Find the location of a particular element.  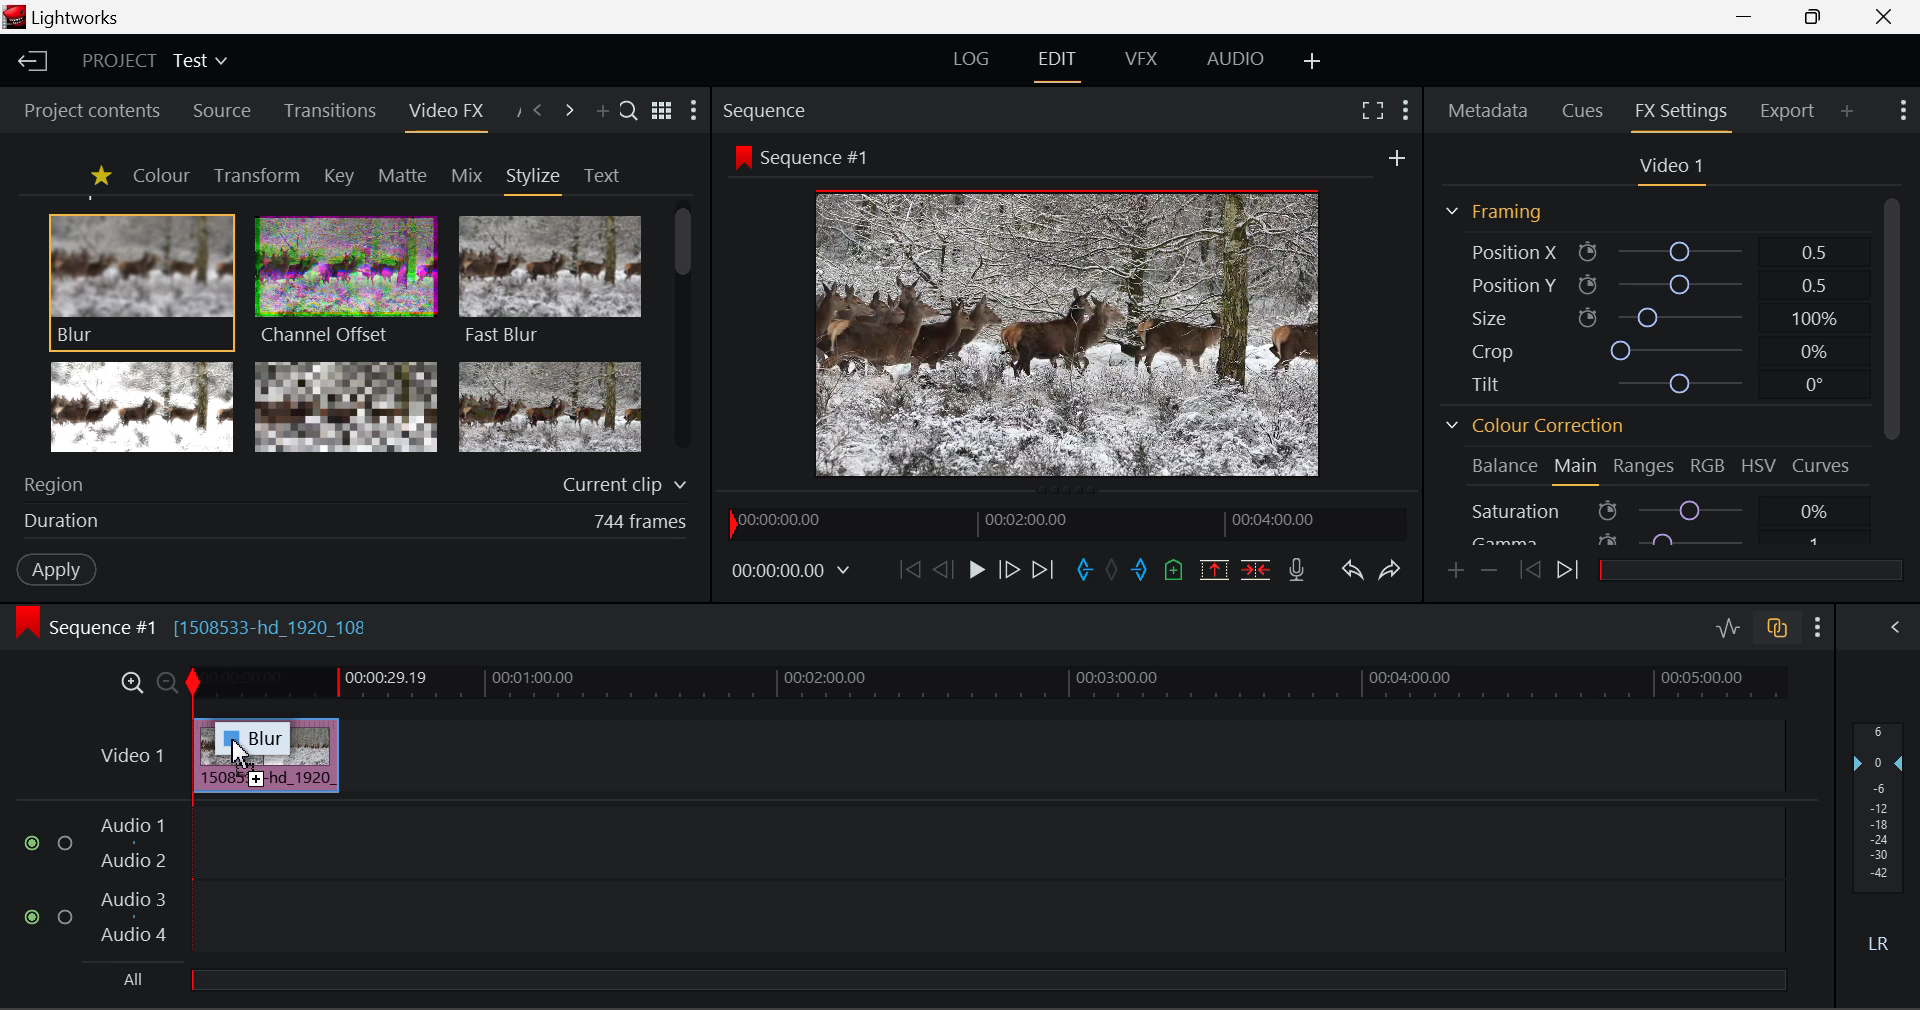

VFX Layout is located at coordinates (1142, 62).